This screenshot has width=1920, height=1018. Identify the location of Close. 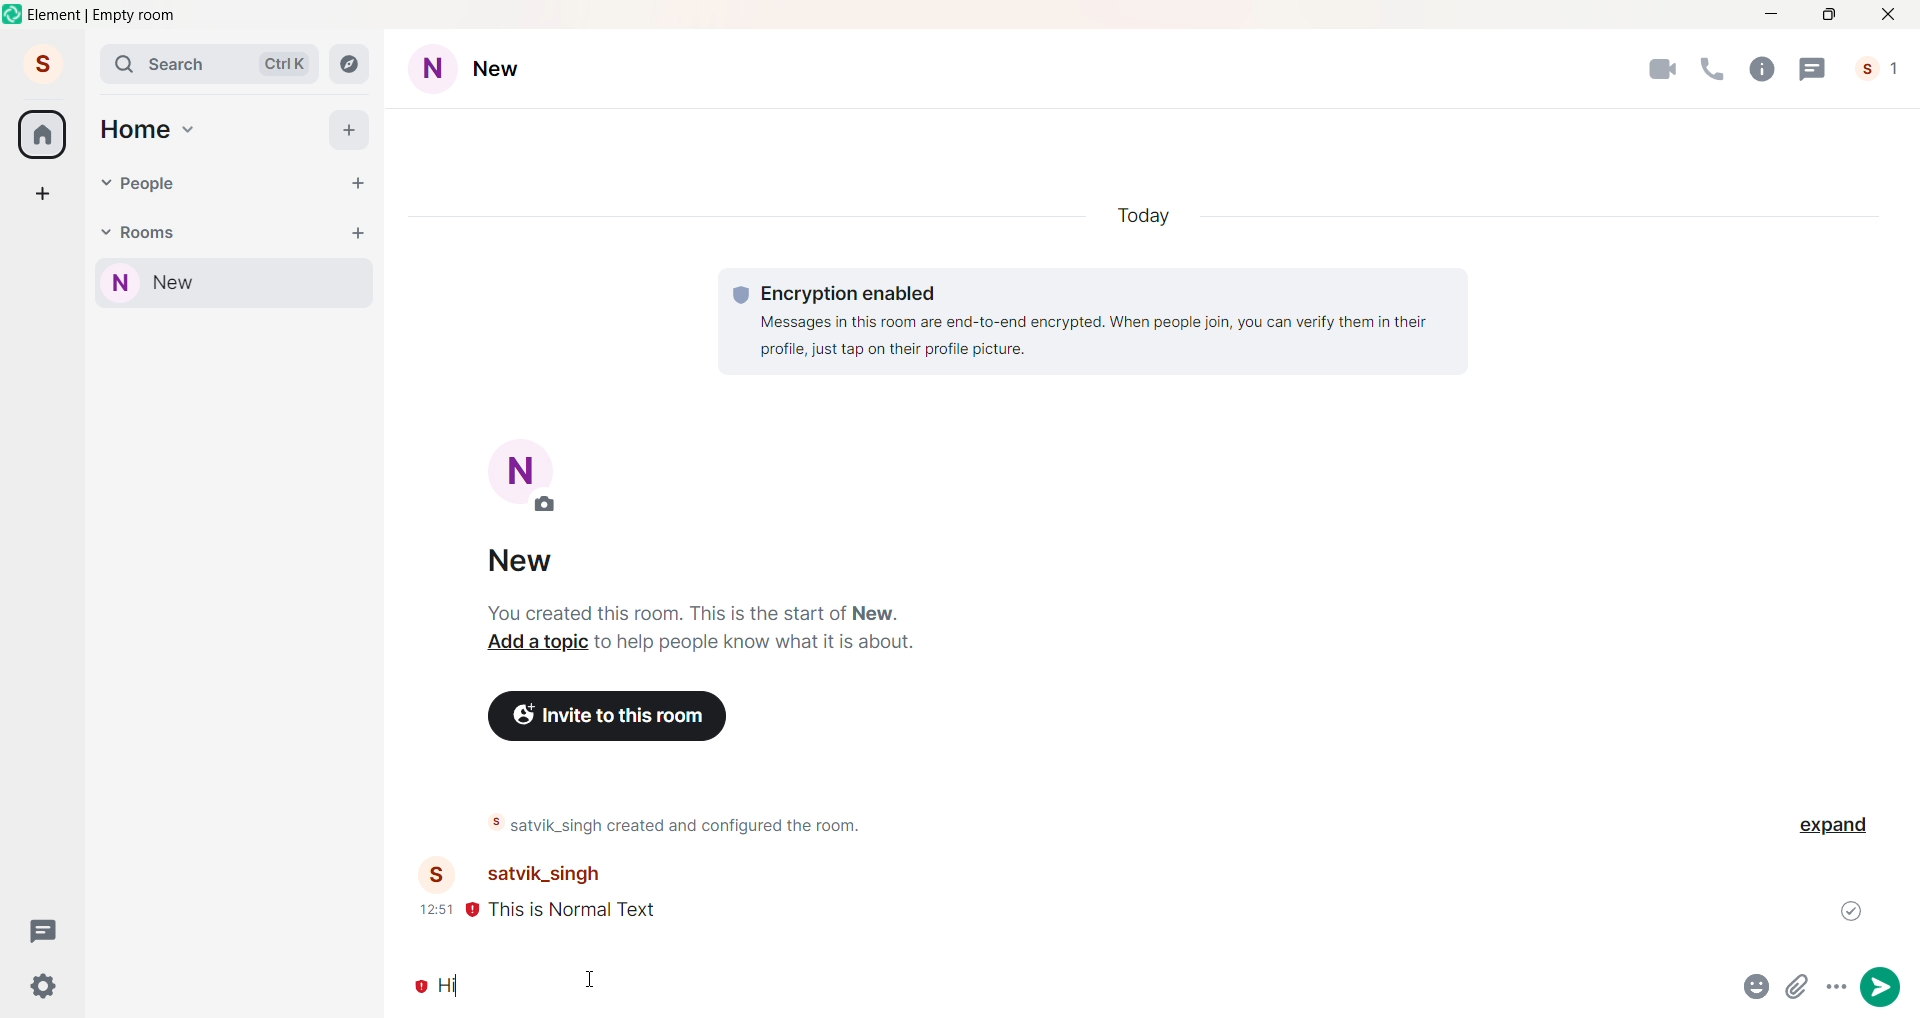
(1890, 14).